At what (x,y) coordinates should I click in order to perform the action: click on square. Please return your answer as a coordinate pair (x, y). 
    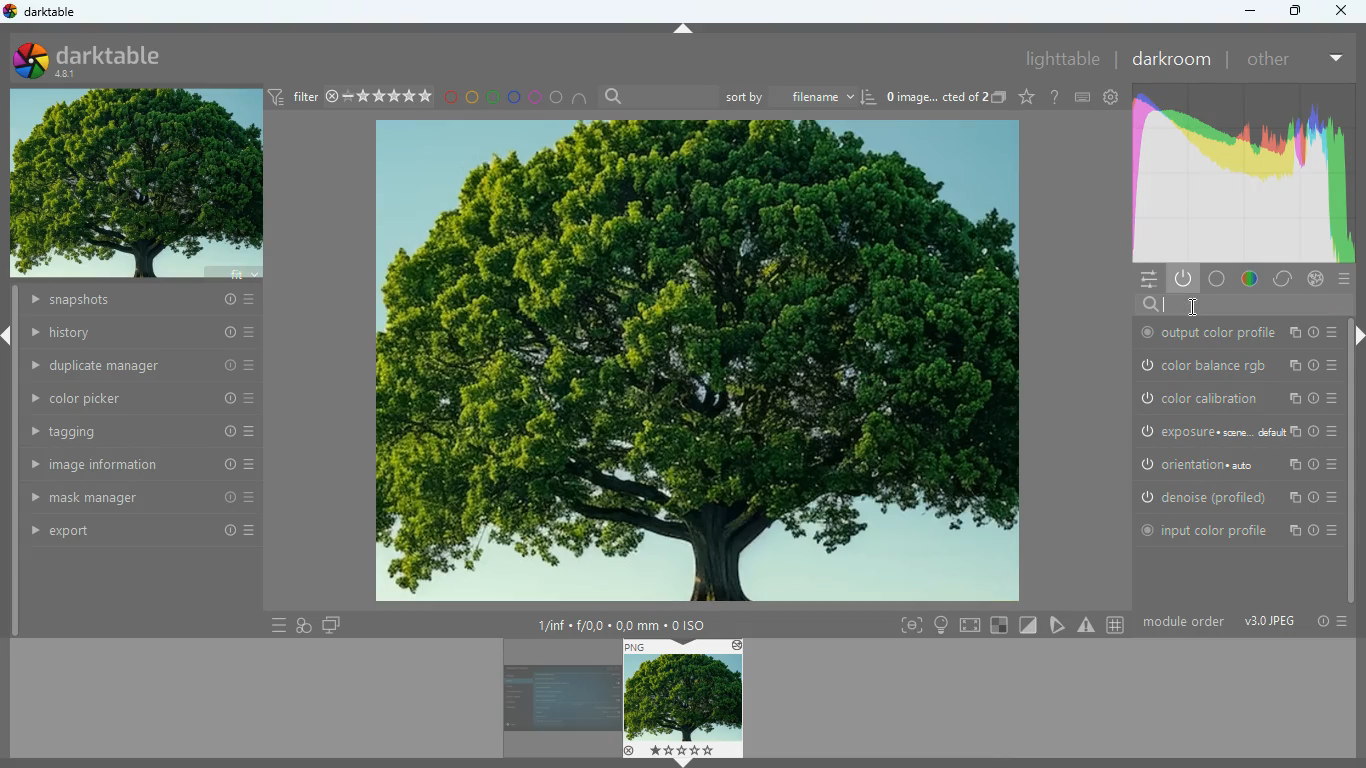
    Looking at the image, I should click on (998, 624).